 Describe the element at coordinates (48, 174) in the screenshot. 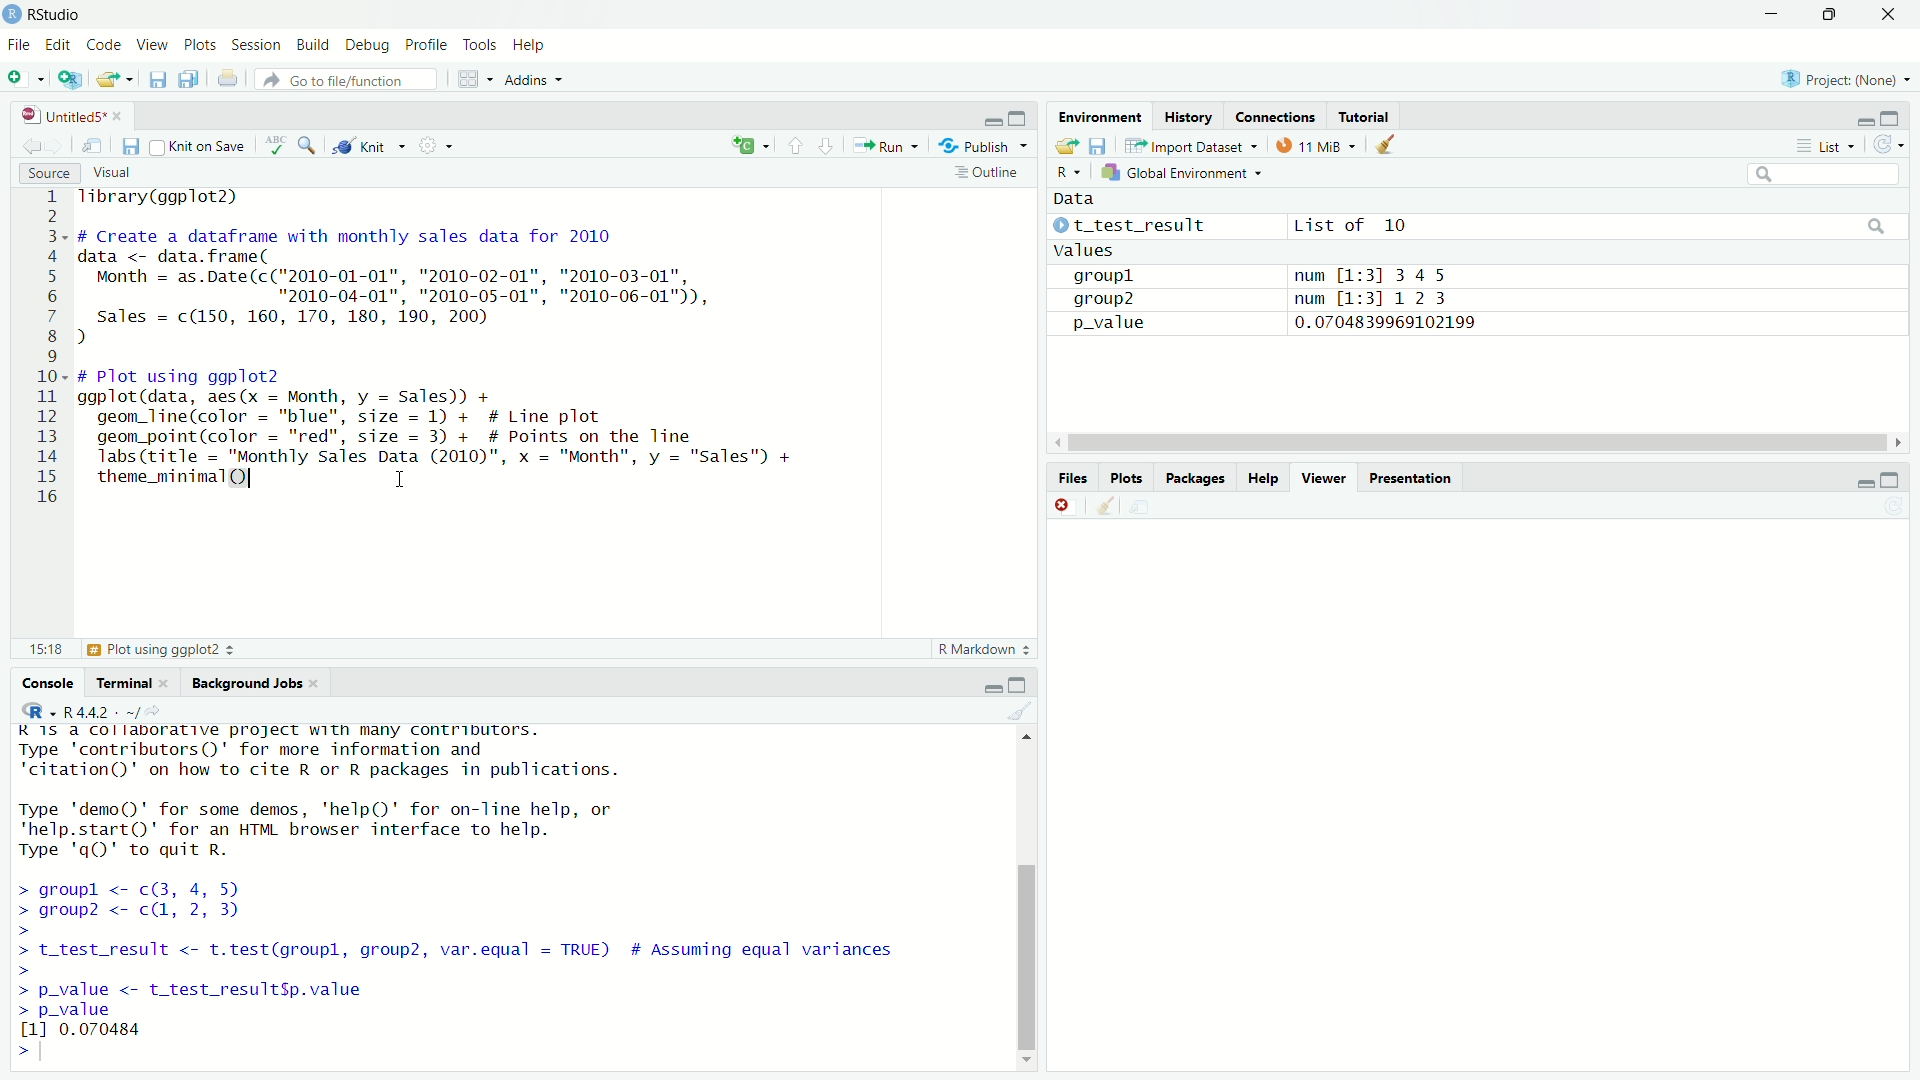

I see `Source` at that location.